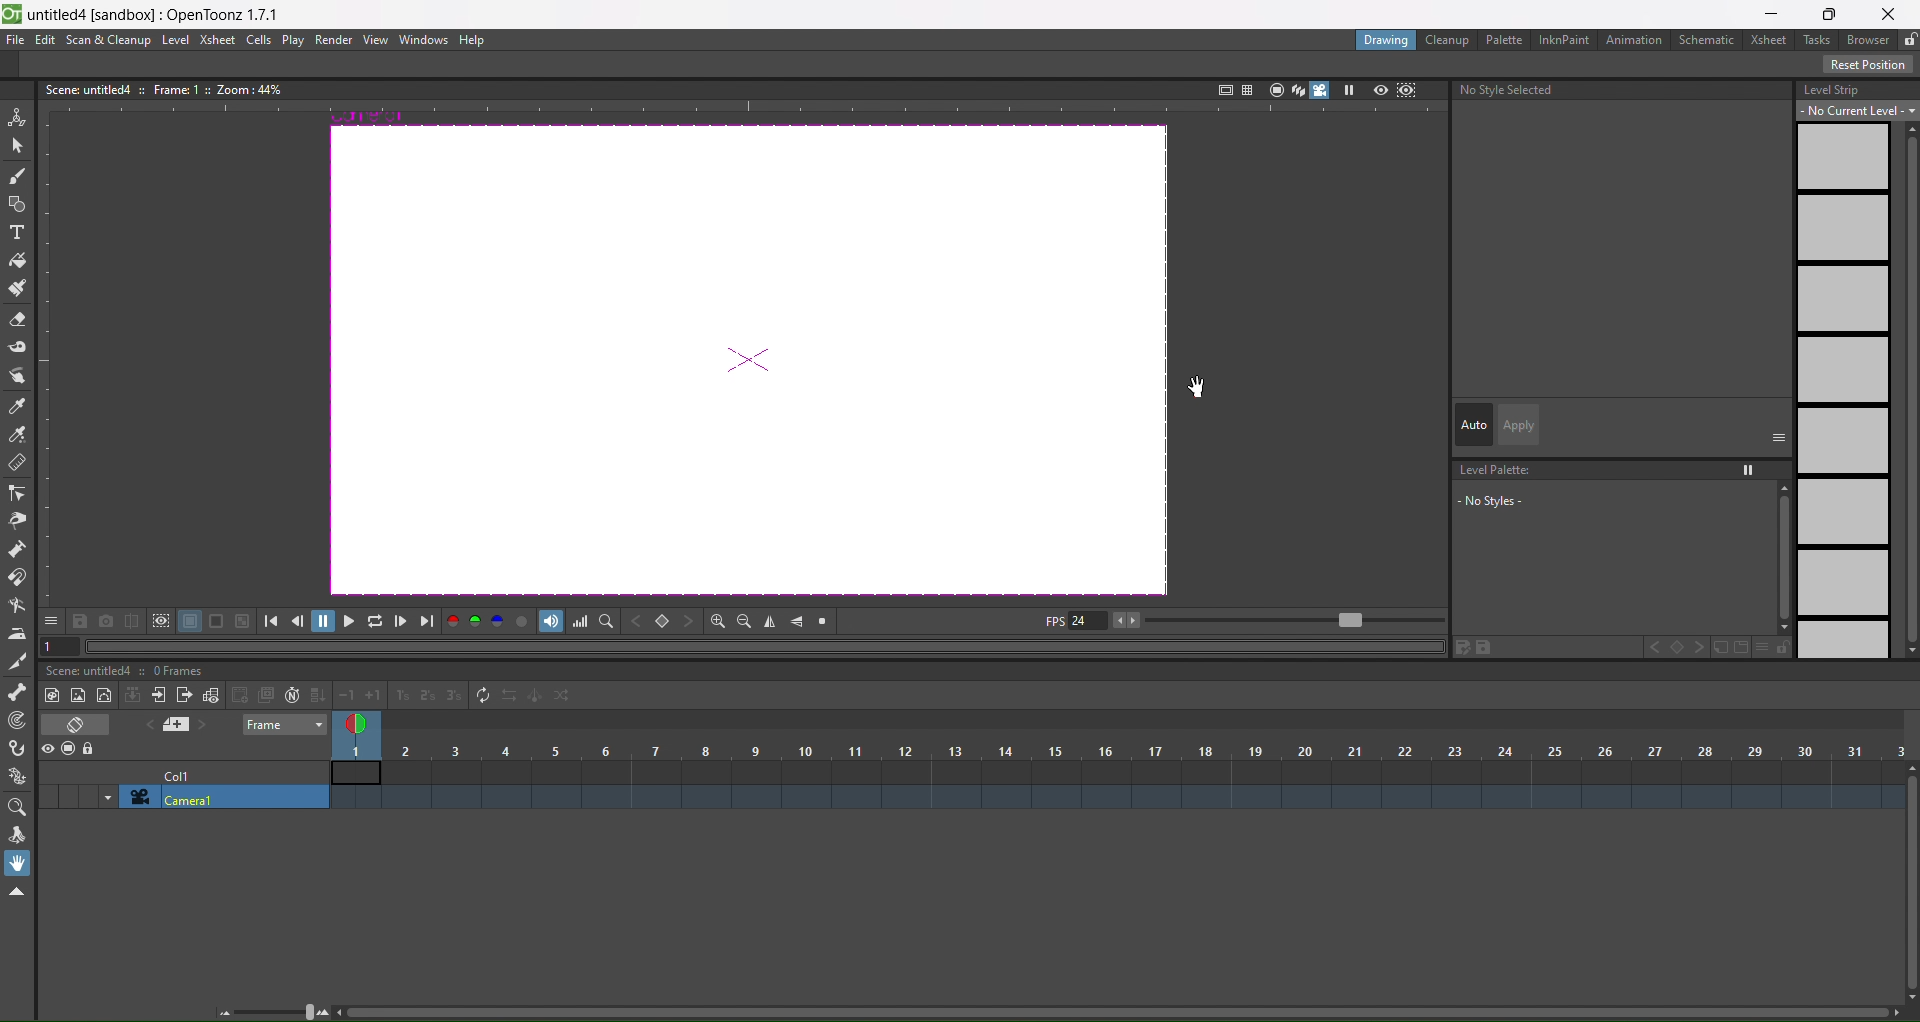 The width and height of the screenshot is (1920, 1022). I want to click on locator, so click(663, 623).